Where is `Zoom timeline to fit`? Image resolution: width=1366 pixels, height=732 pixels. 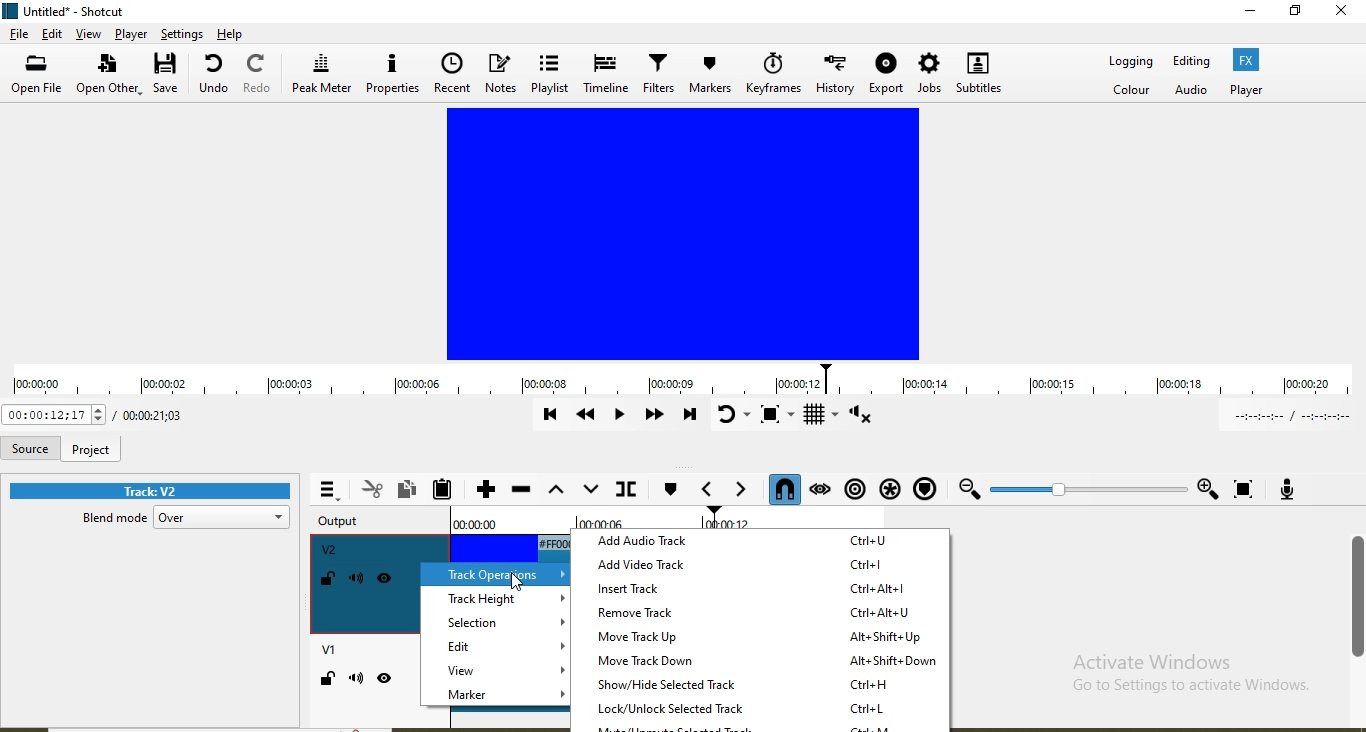
Zoom timeline to fit is located at coordinates (1244, 488).